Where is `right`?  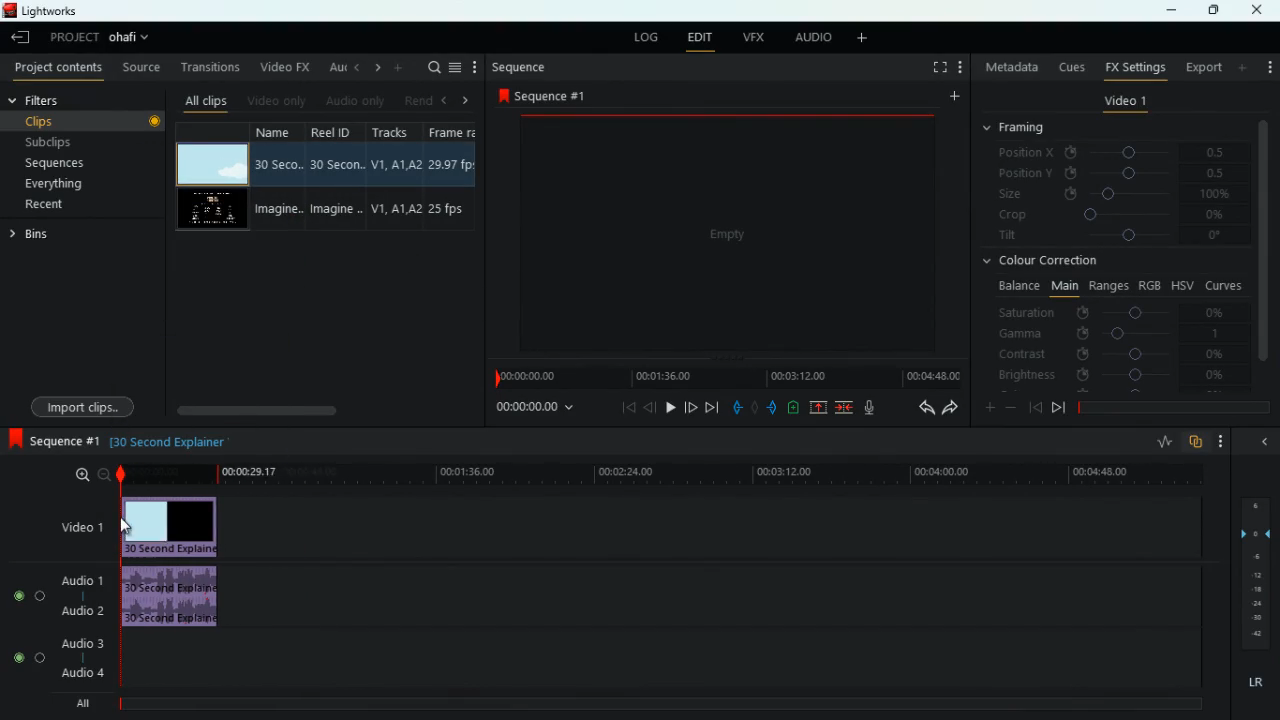
right is located at coordinates (467, 100).